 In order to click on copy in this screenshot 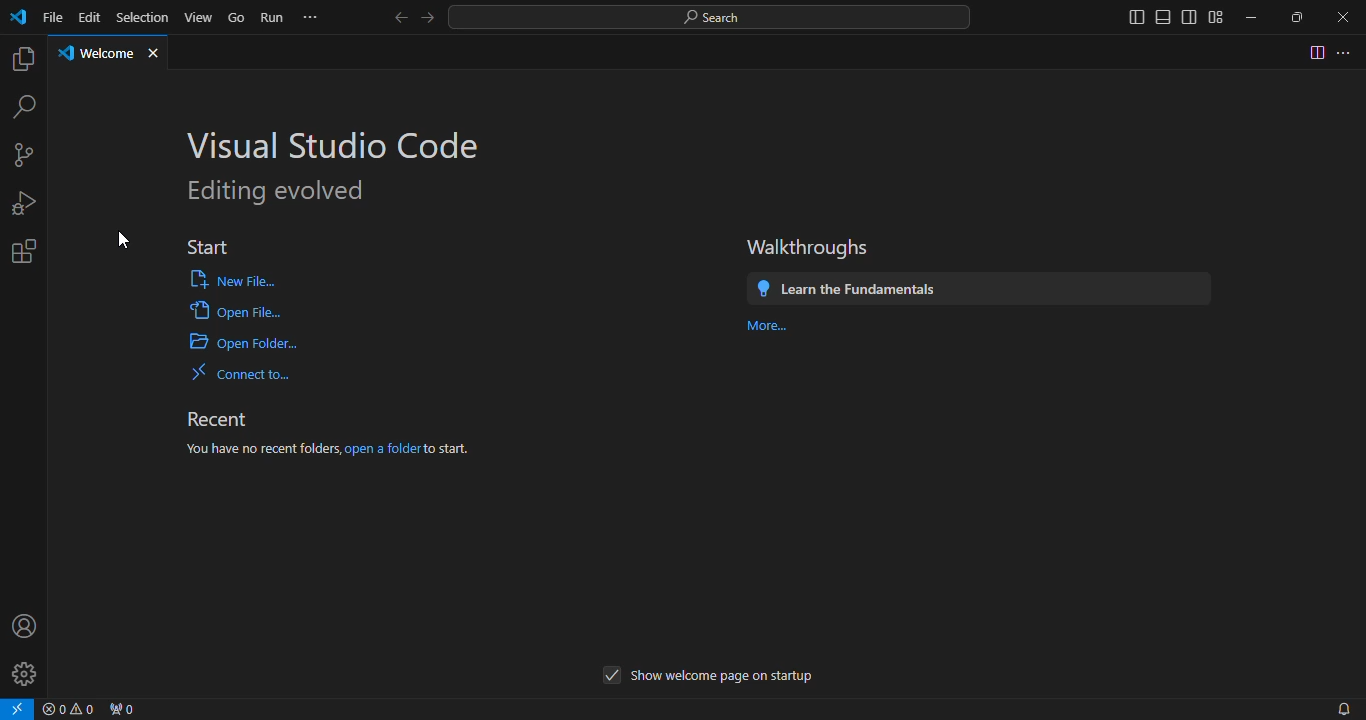, I will do `click(23, 61)`.